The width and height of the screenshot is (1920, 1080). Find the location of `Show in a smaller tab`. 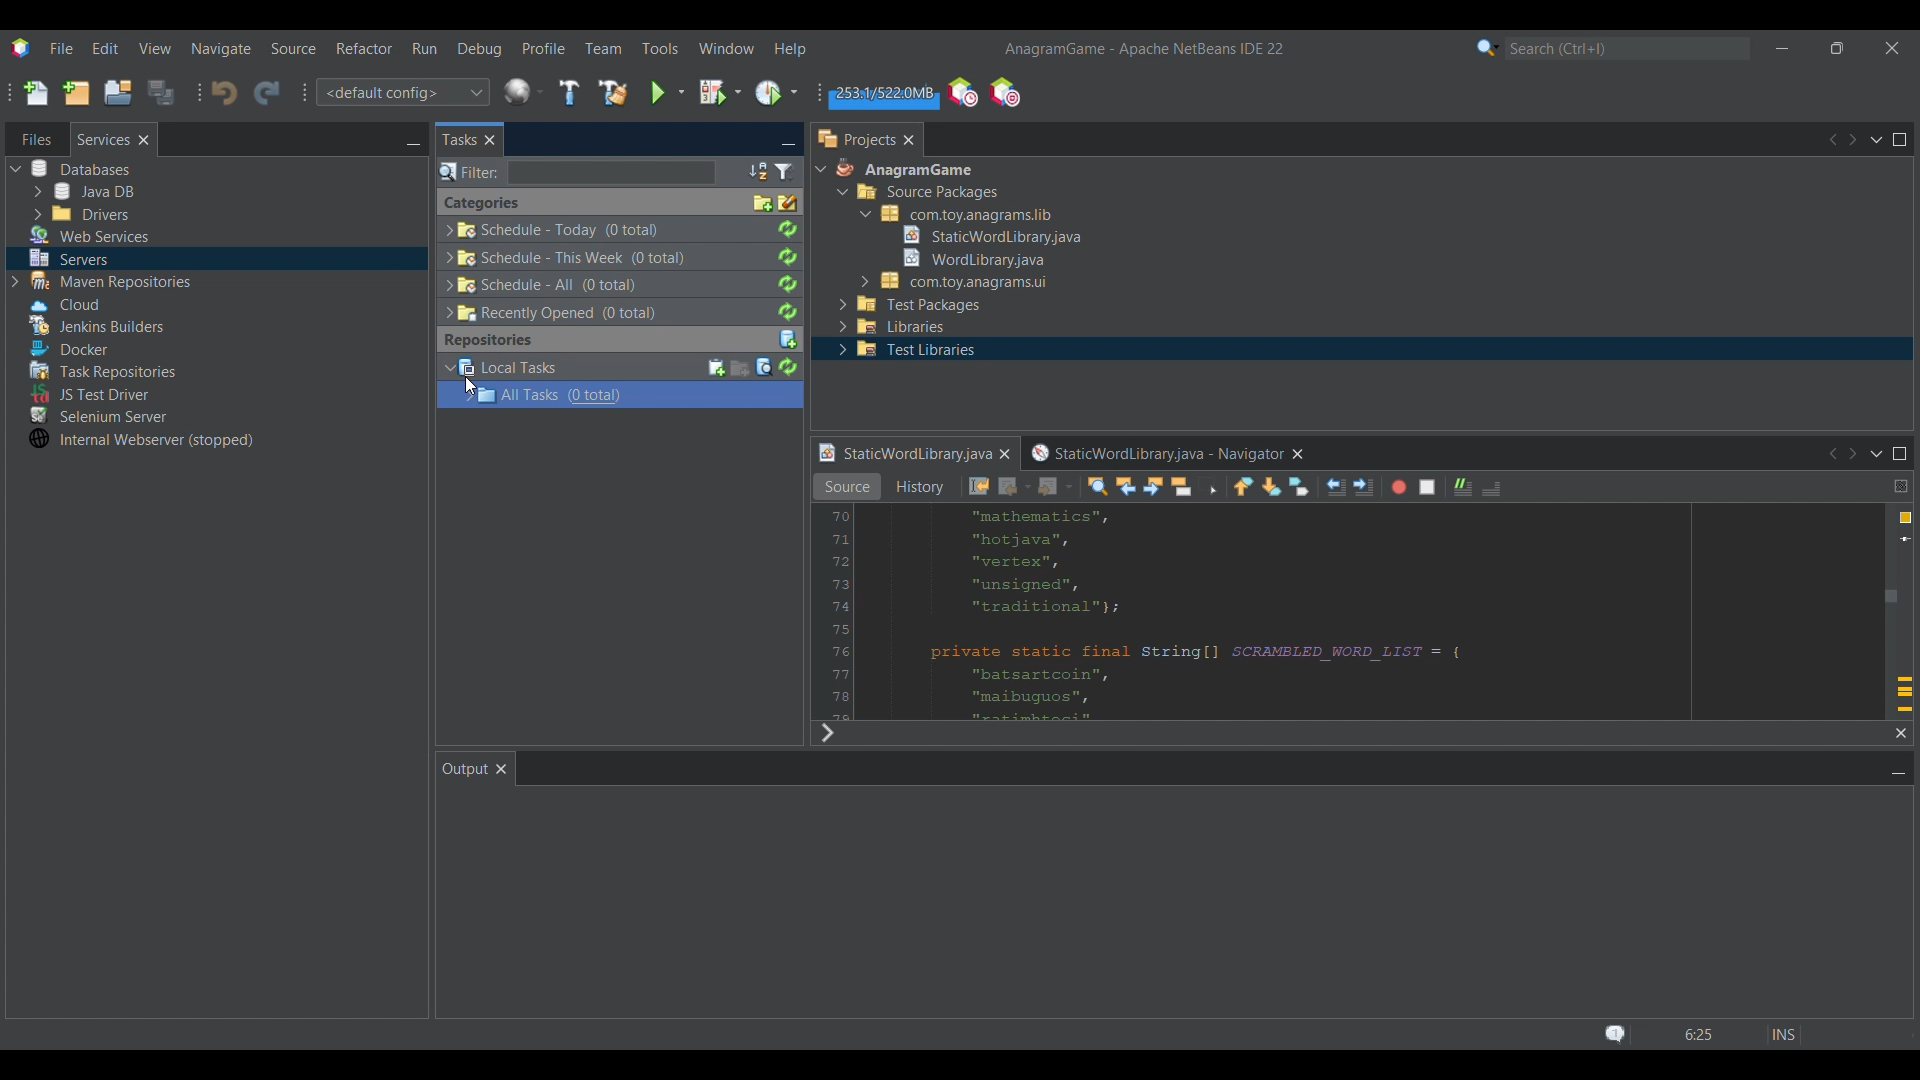

Show in a smaller tab is located at coordinates (1837, 48).